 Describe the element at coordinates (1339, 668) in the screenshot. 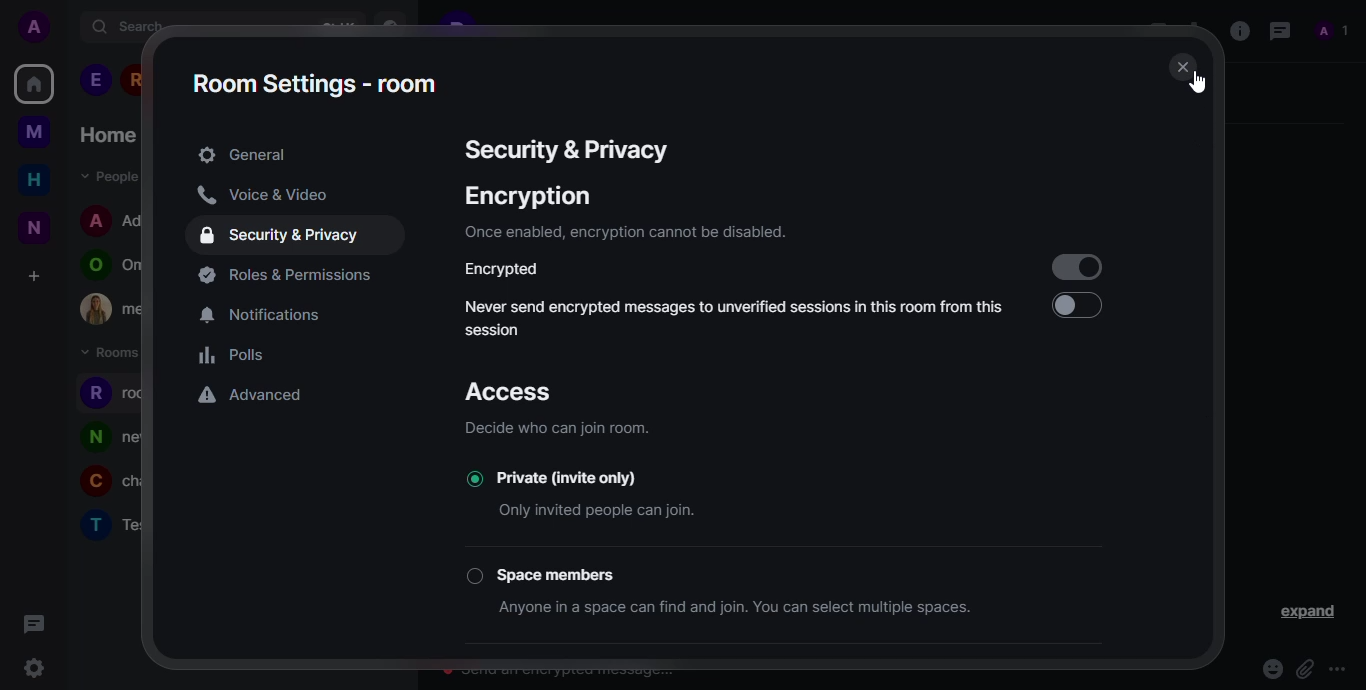

I see `more` at that location.